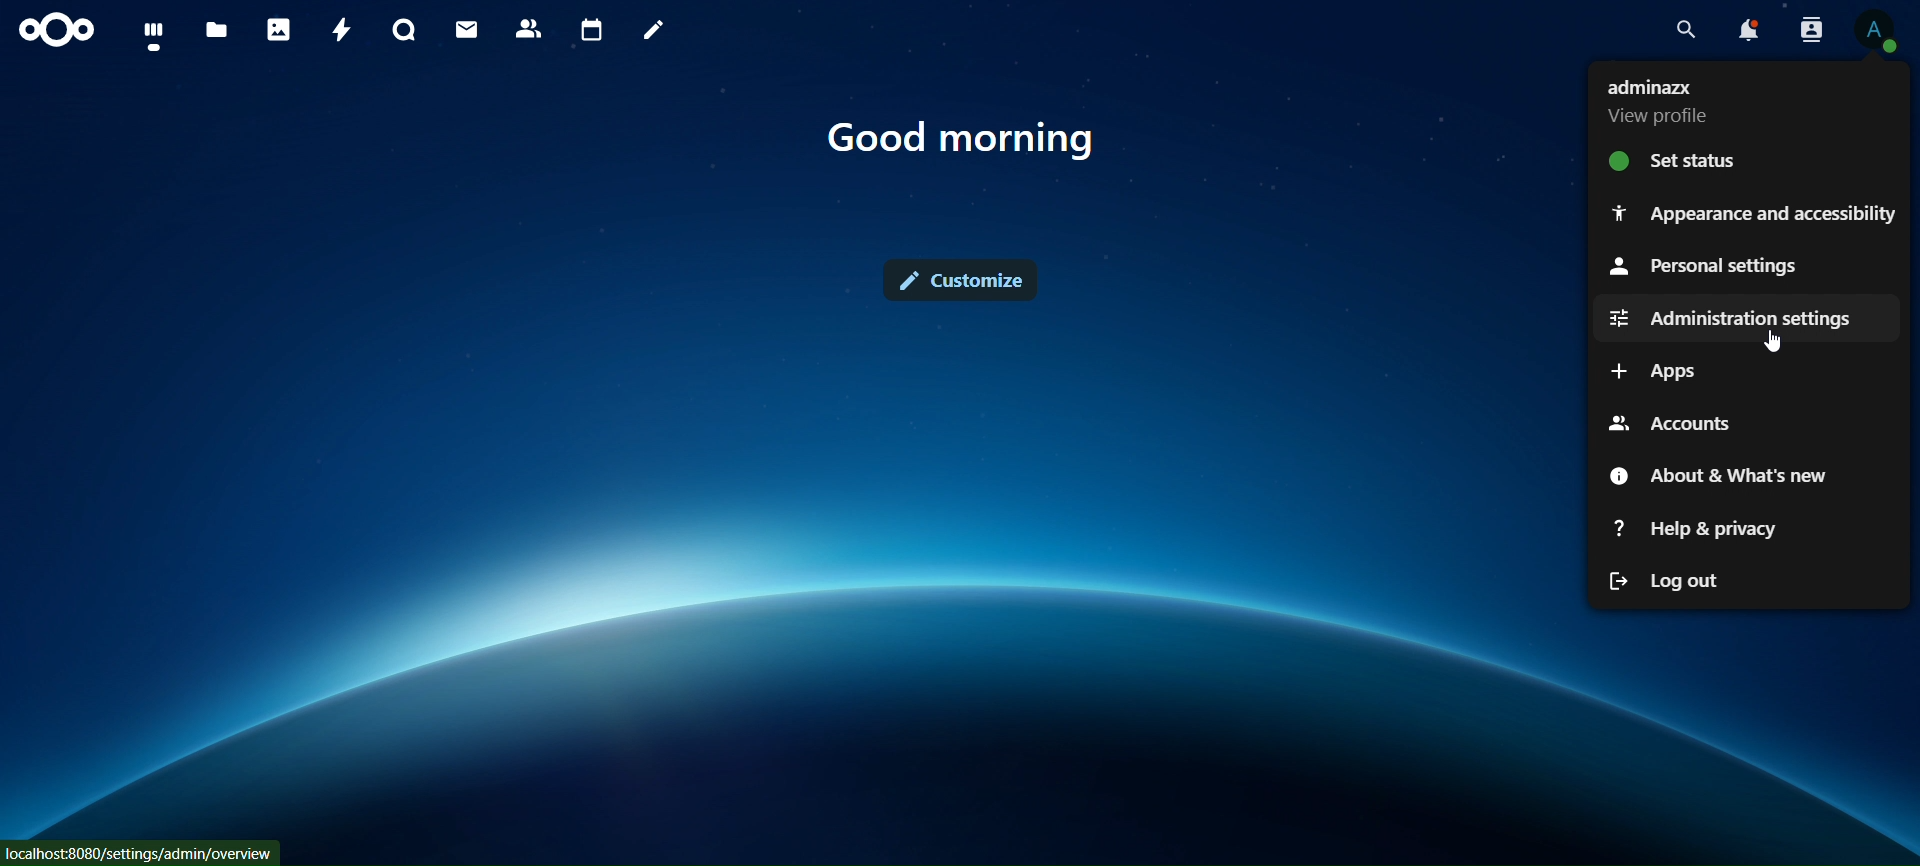 This screenshot has width=1920, height=866. I want to click on appearance and accessibility, so click(1754, 212).